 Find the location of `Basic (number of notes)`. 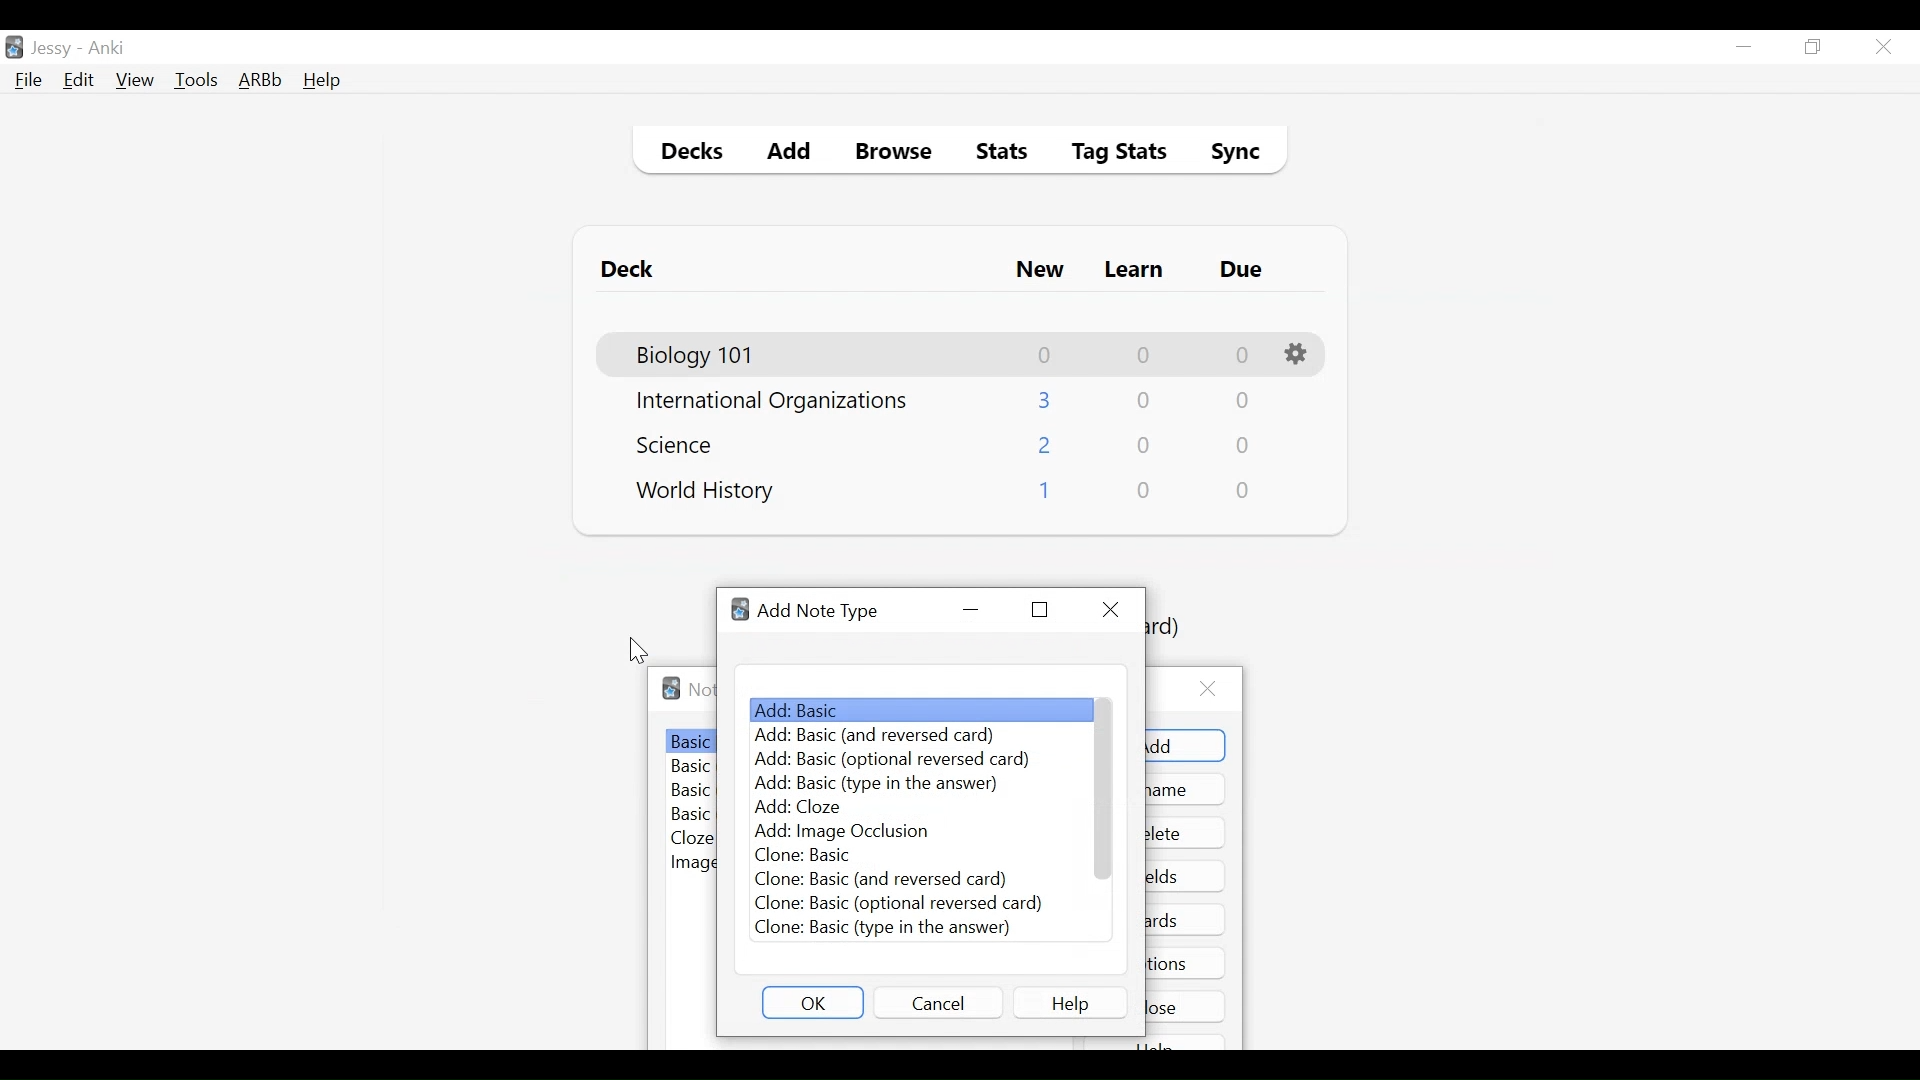

Basic (number of notes) is located at coordinates (691, 741).